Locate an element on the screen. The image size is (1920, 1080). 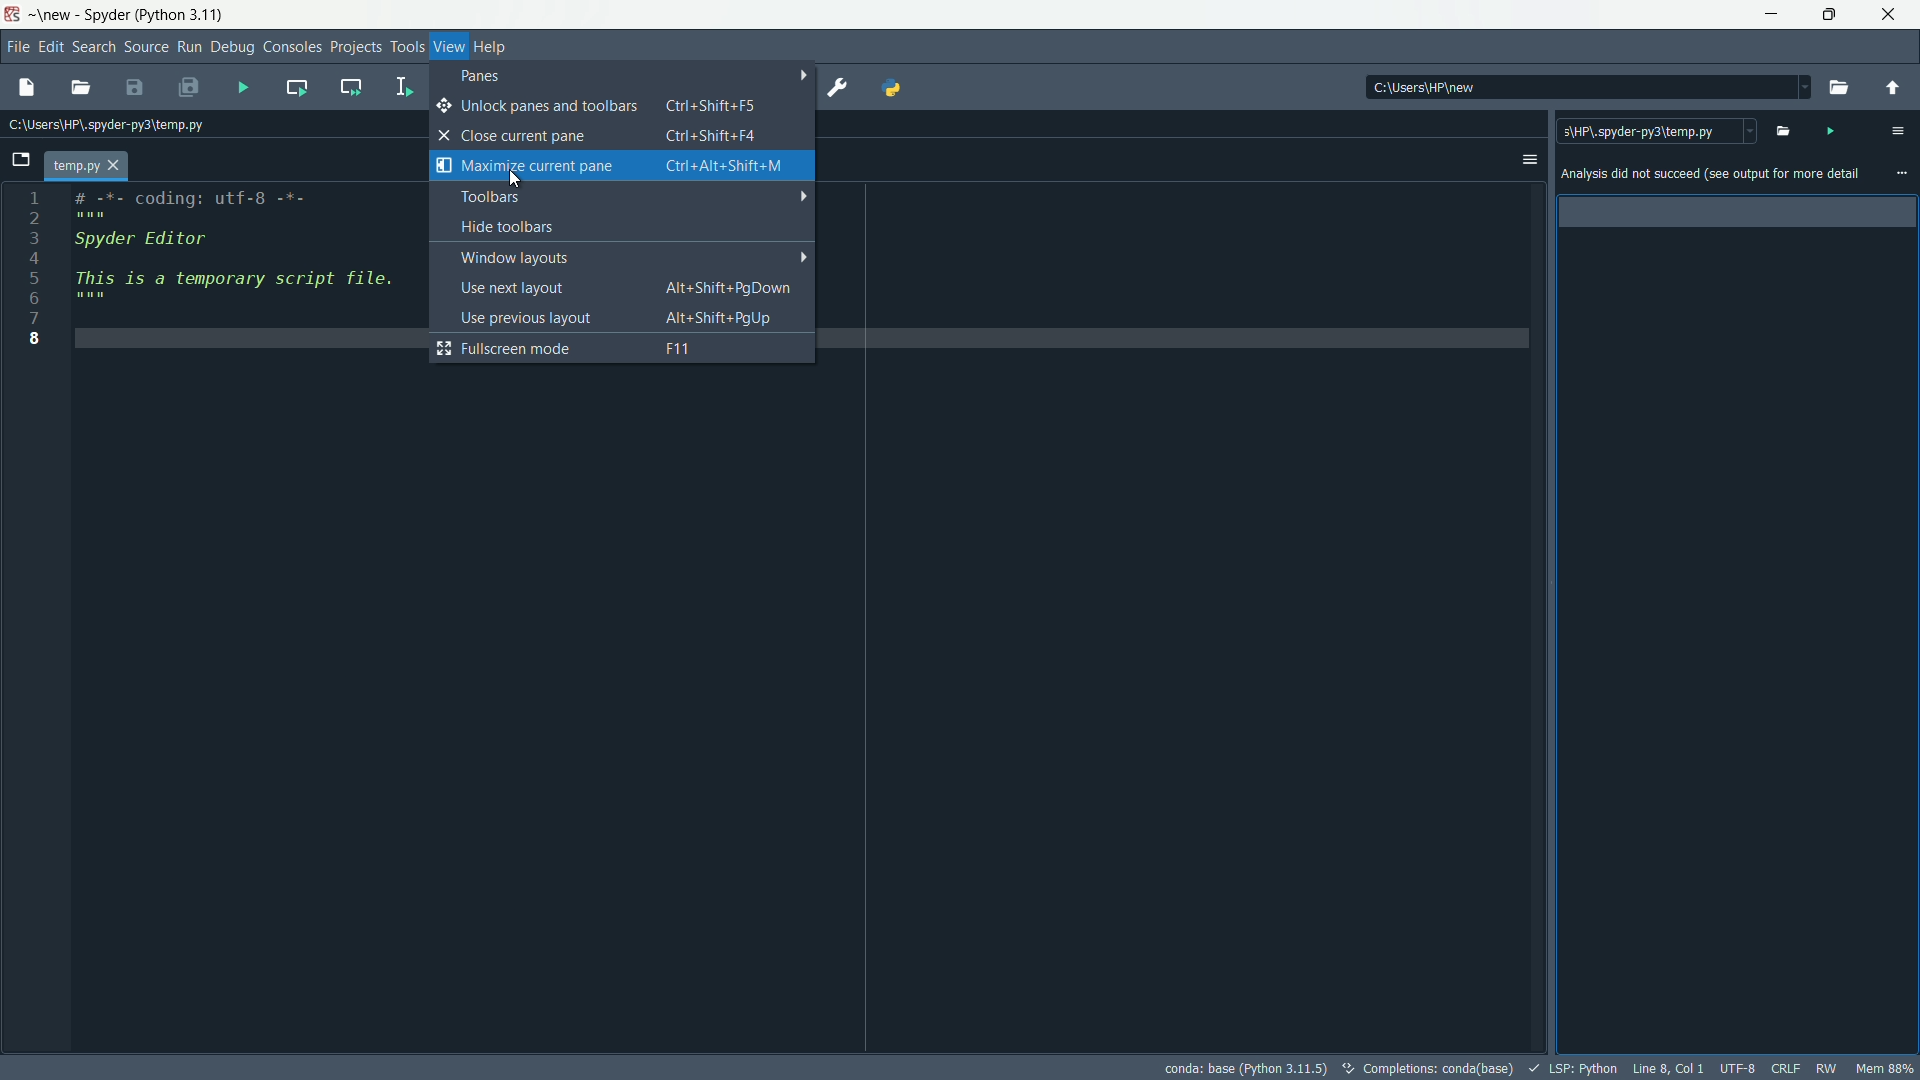
open file is located at coordinates (1783, 130).